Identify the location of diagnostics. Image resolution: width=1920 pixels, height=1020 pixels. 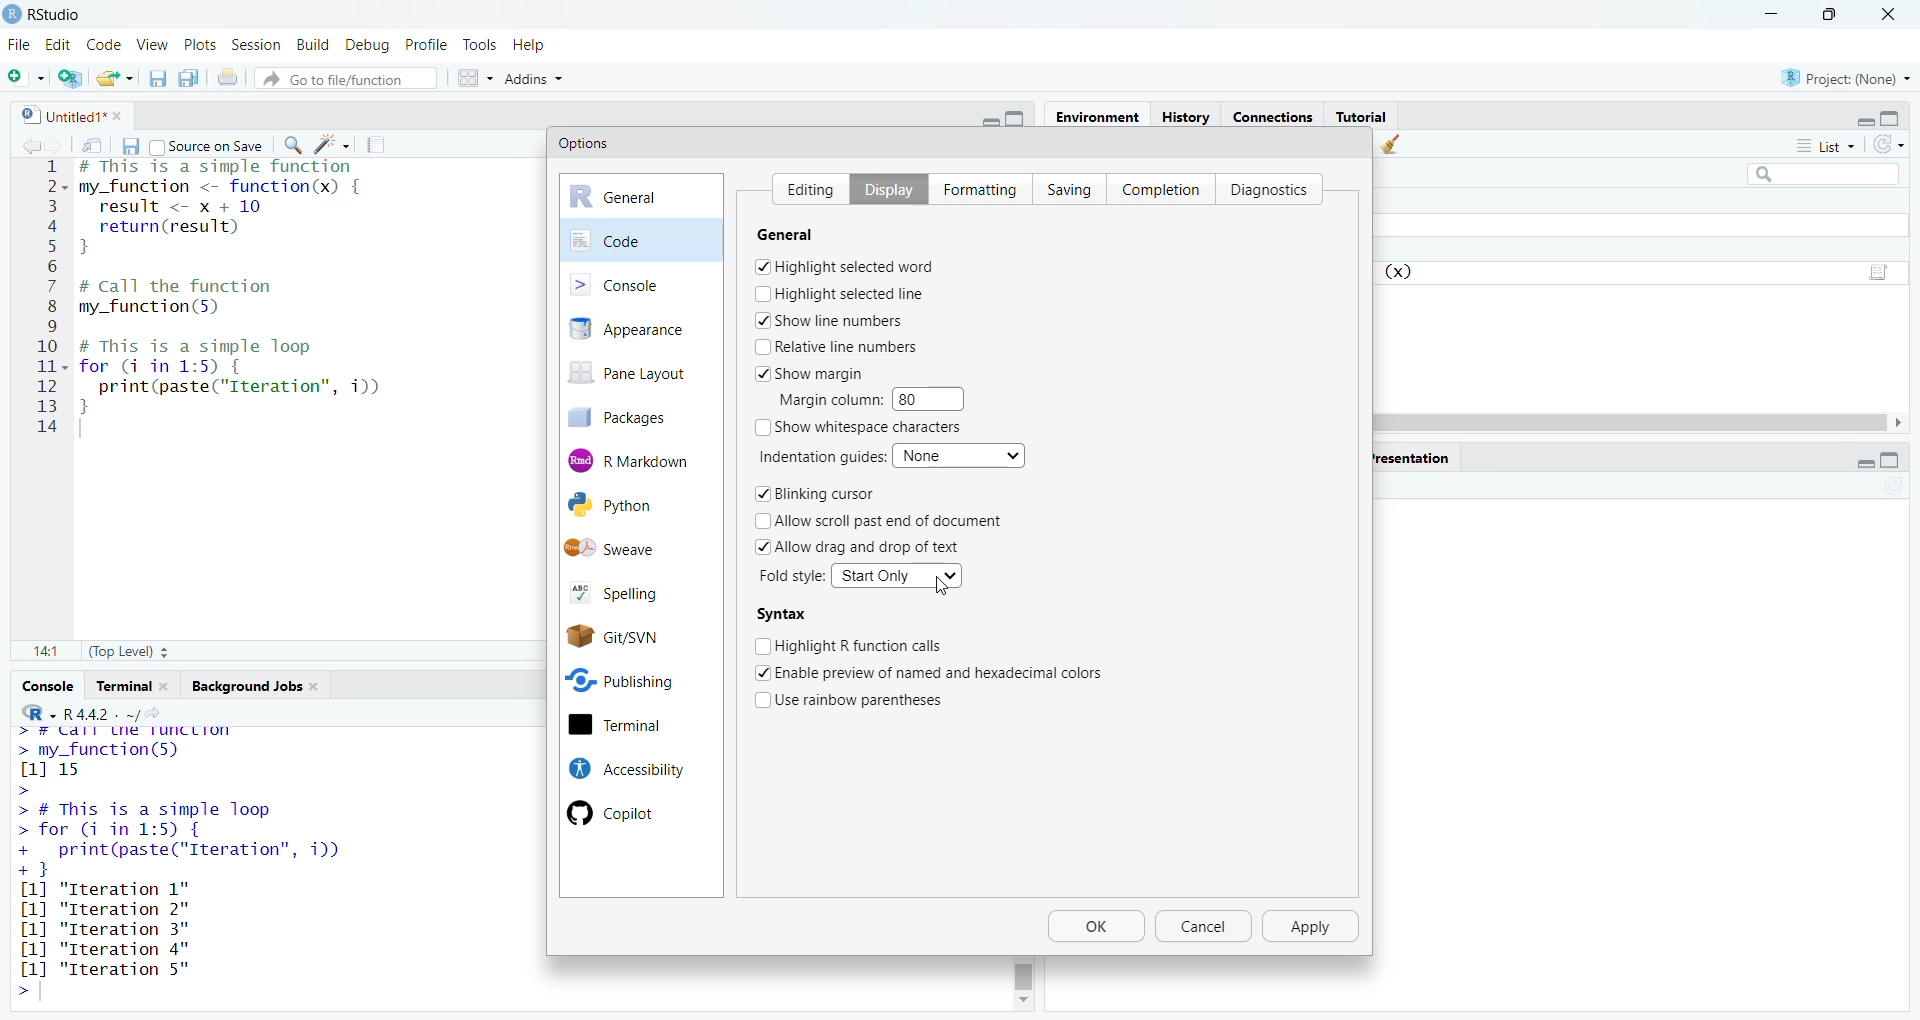
(1274, 188).